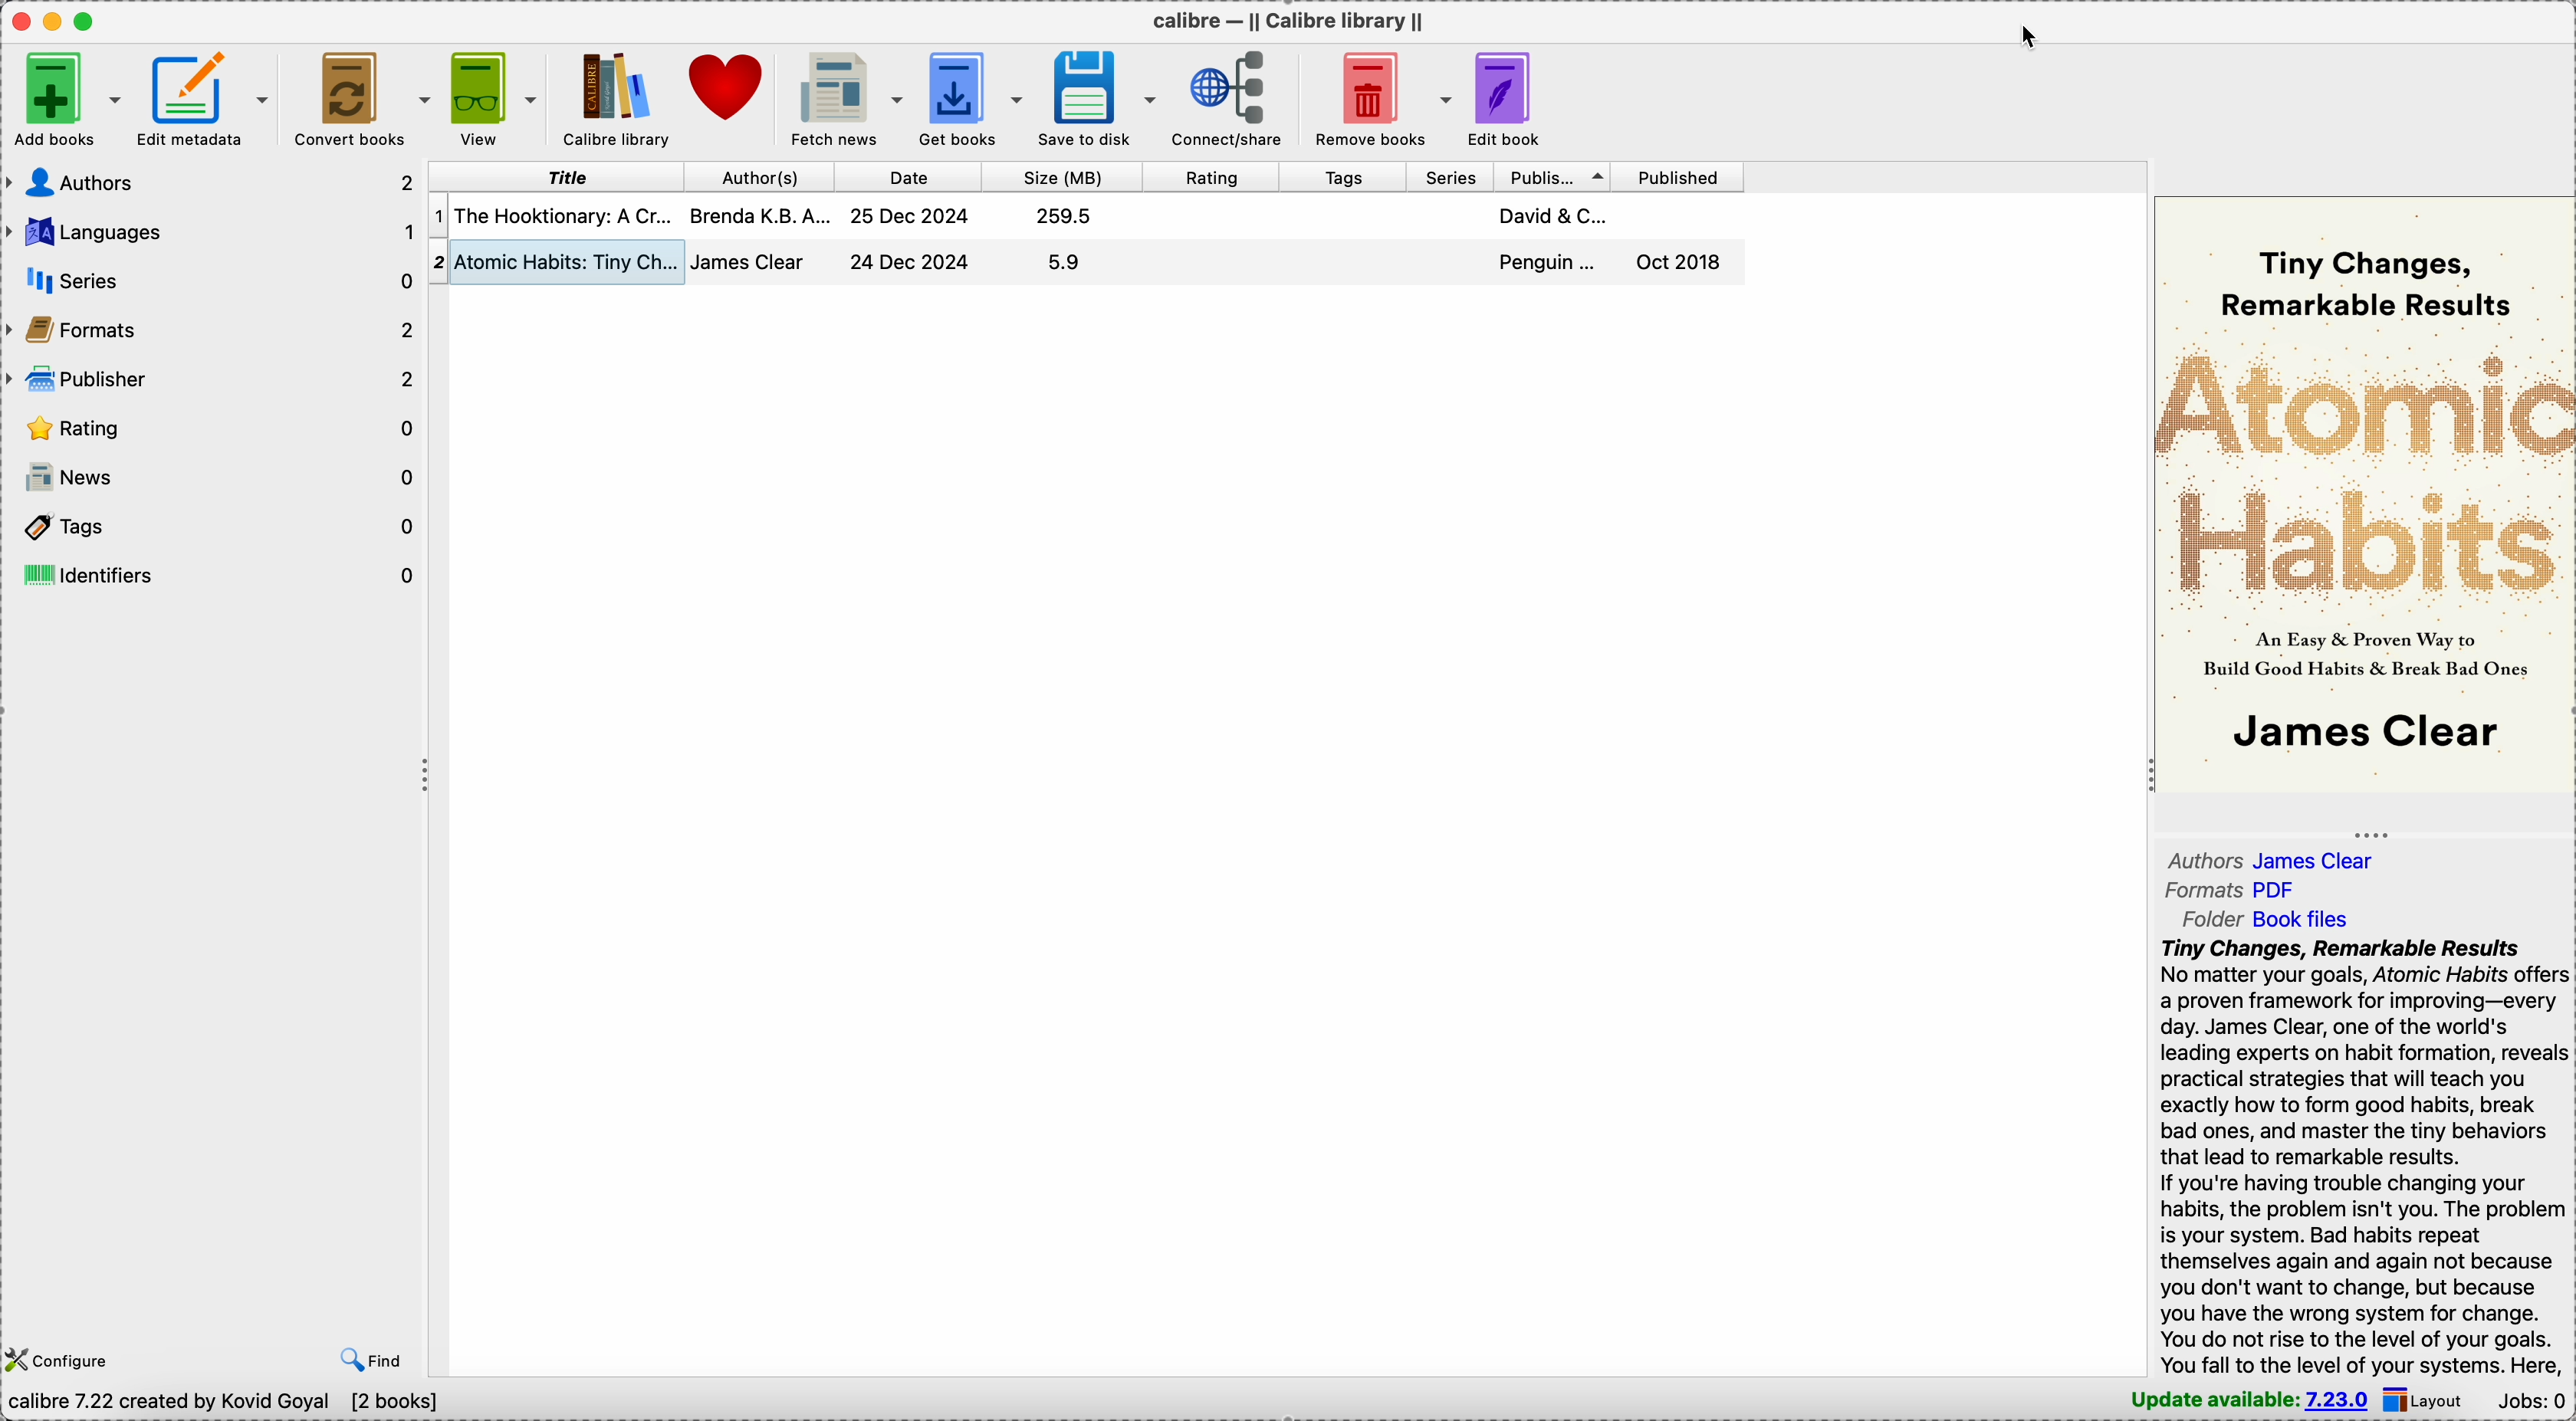 The image size is (2576, 1421). I want to click on title, so click(559, 177).